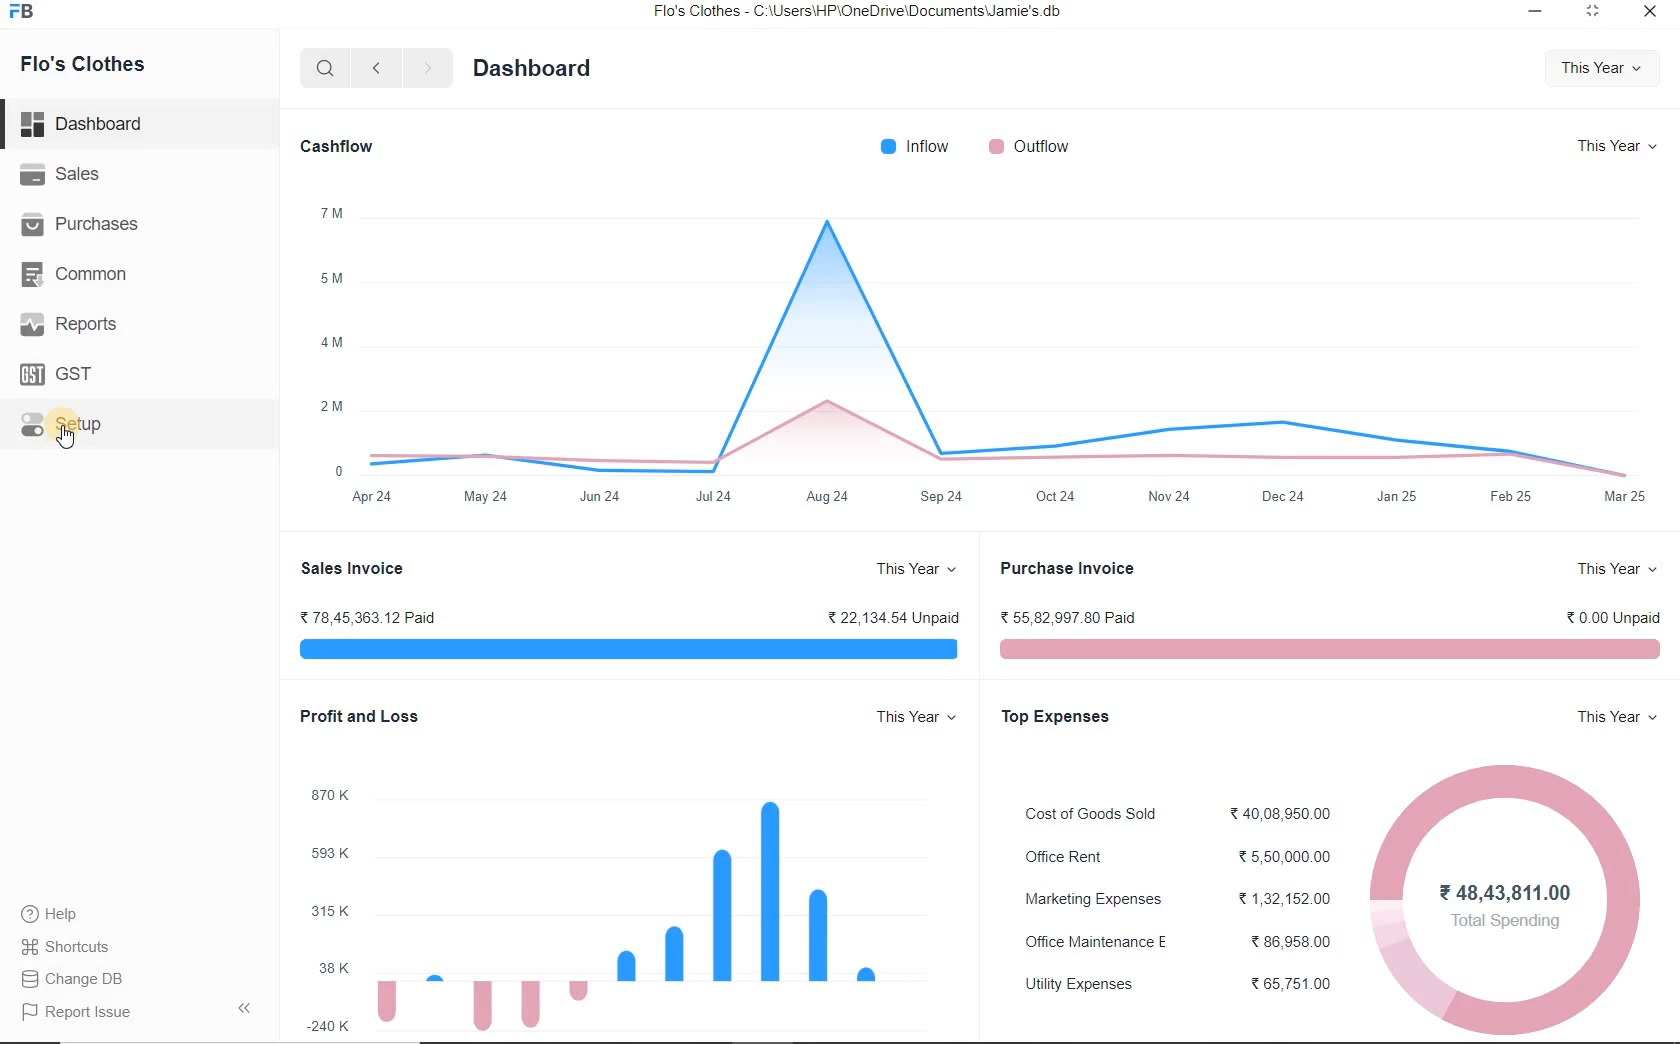 The height and width of the screenshot is (1044, 1680). I want to click on Aug 24, so click(833, 499).